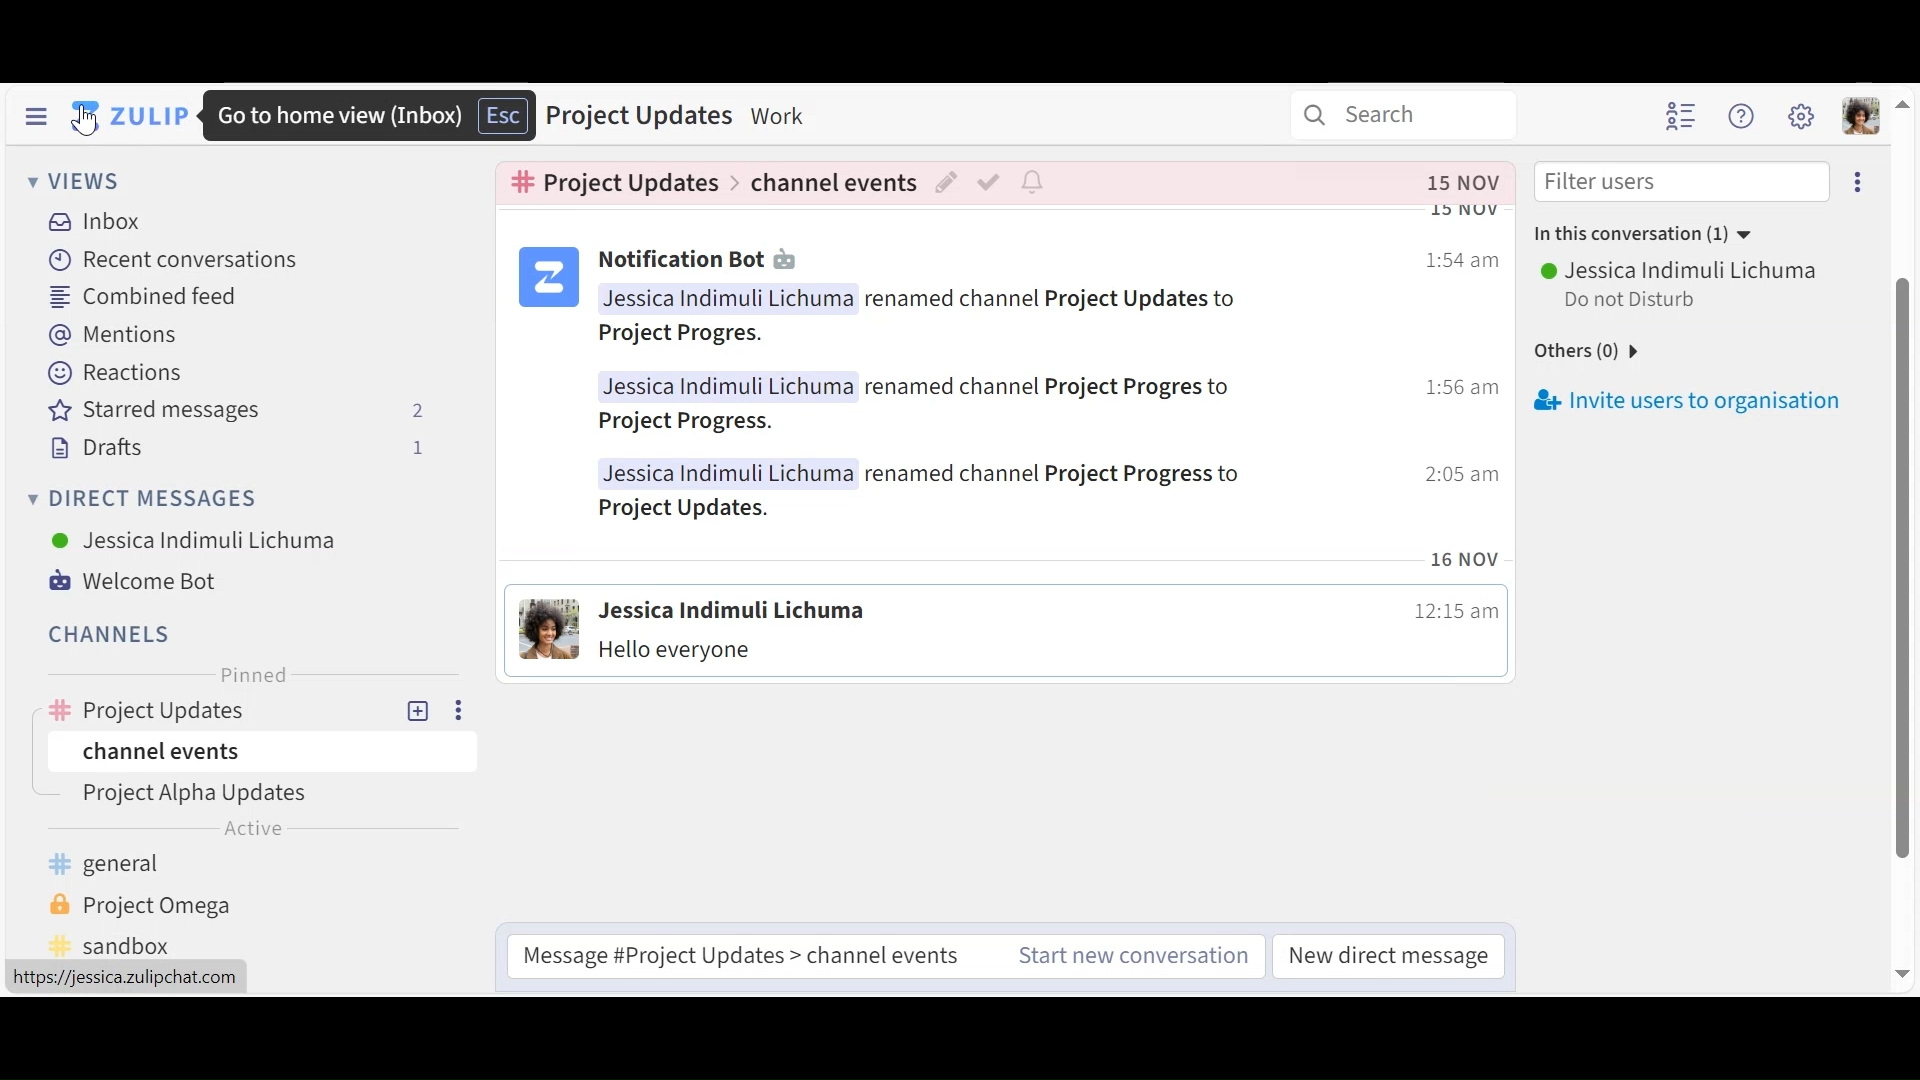 This screenshot has height=1080, width=1920. Describe the element at coordinates (1451, 474) in the screenshot. I see `time` at that location.